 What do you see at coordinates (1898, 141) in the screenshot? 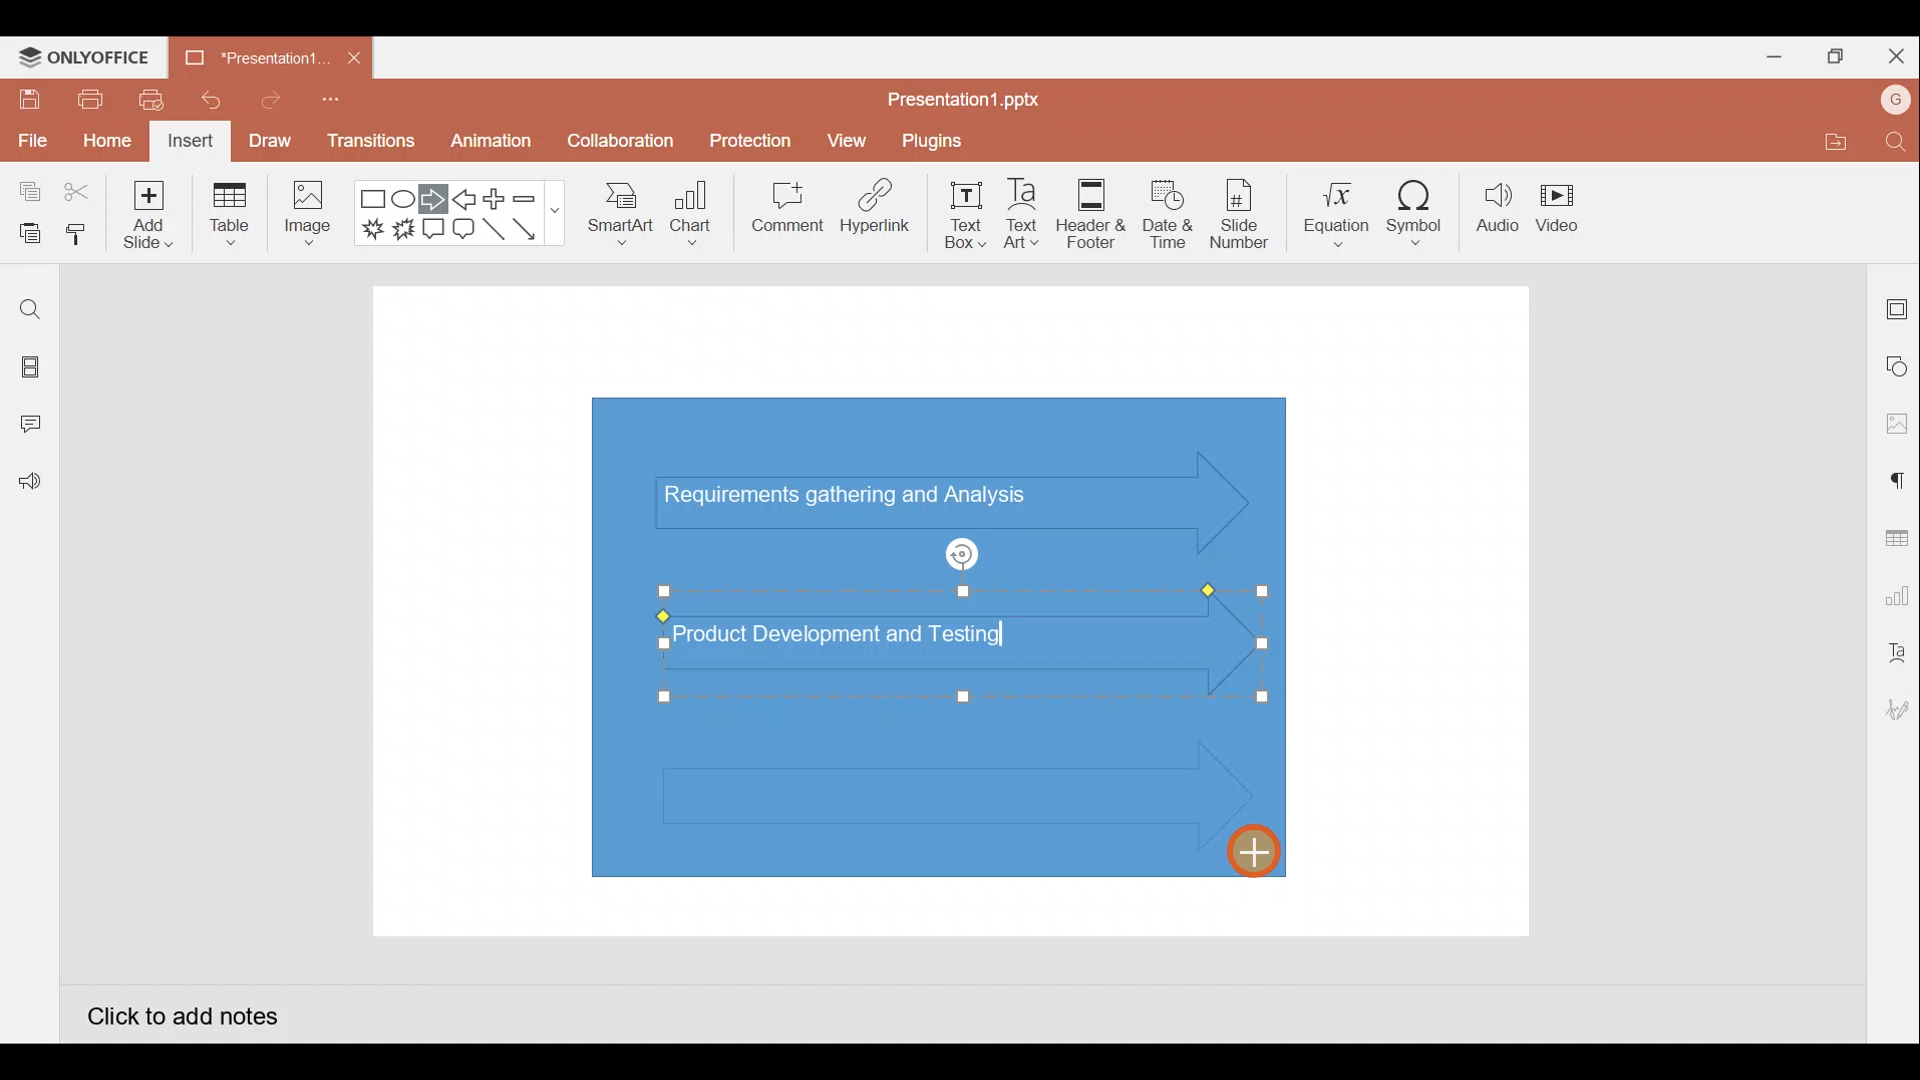
I see `Find` at bounding box center [1898, 141].